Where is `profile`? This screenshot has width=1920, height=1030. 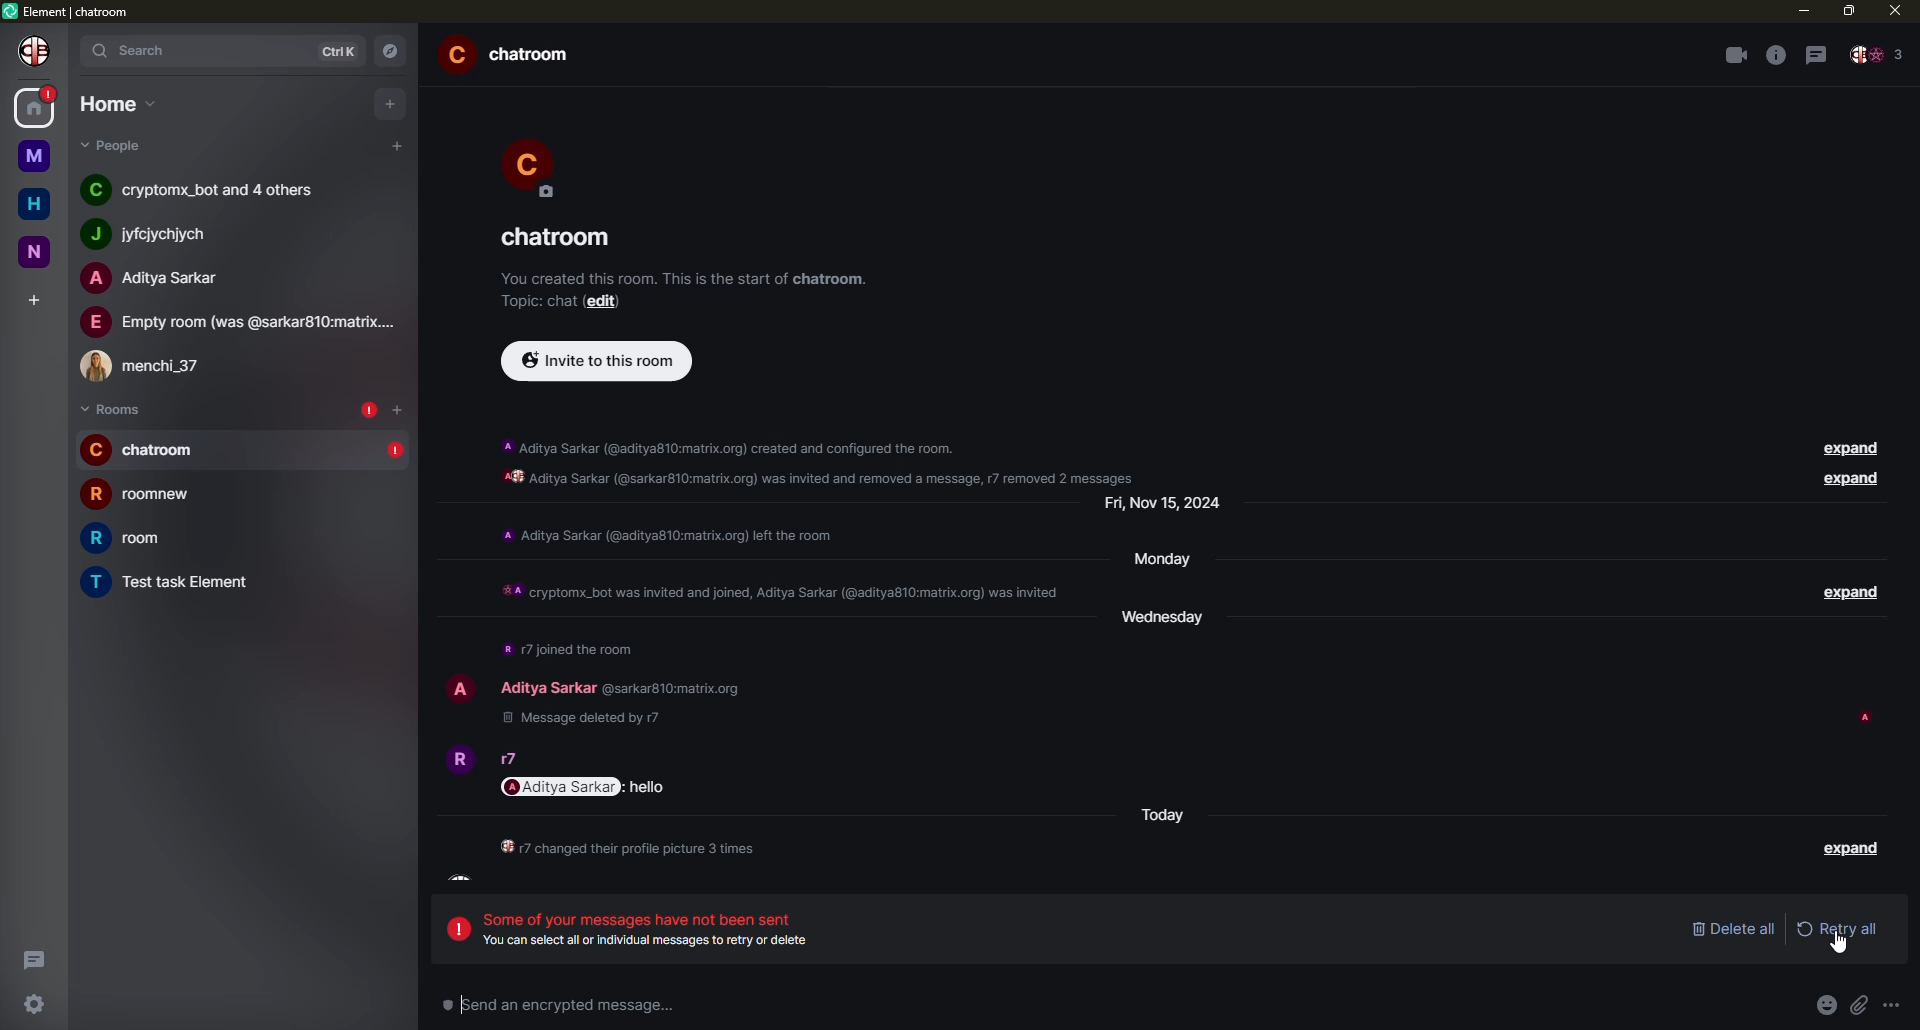
profile is located at coordinates (33, 52).